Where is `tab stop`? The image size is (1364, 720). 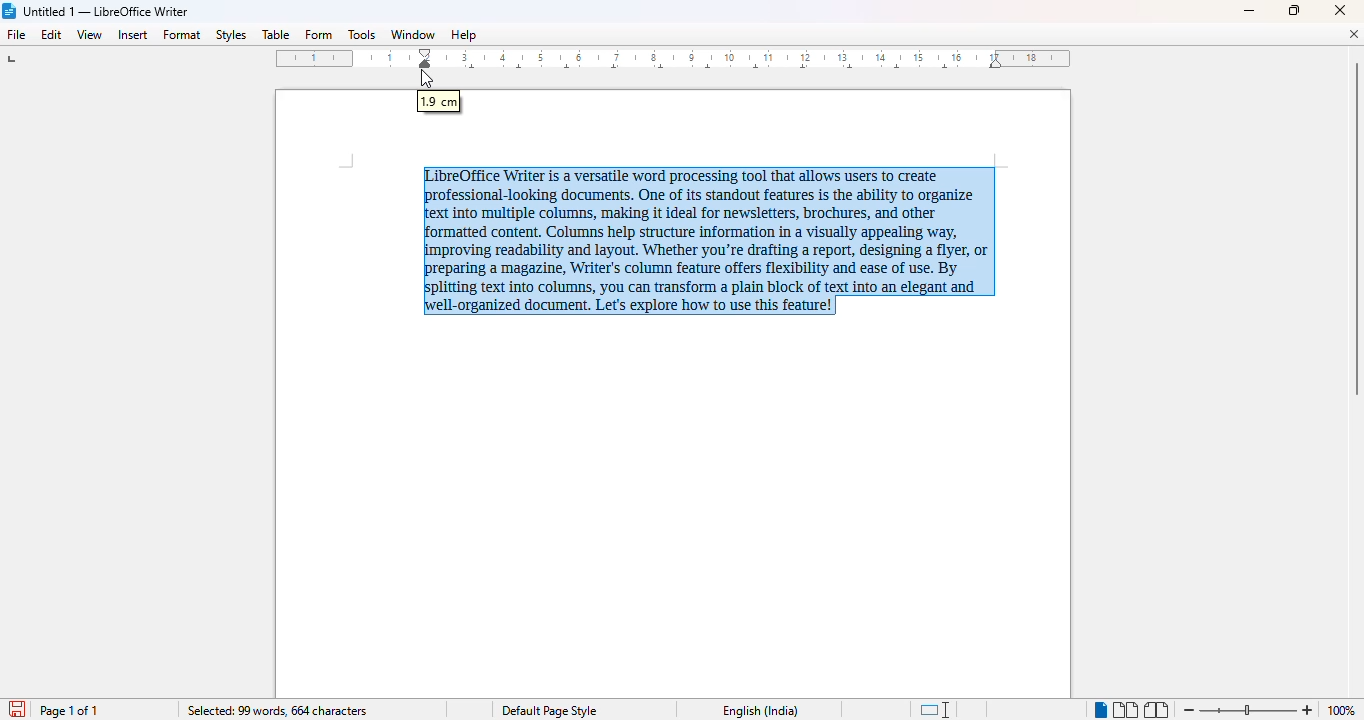
tab stop is located at coordinates (17, 61).